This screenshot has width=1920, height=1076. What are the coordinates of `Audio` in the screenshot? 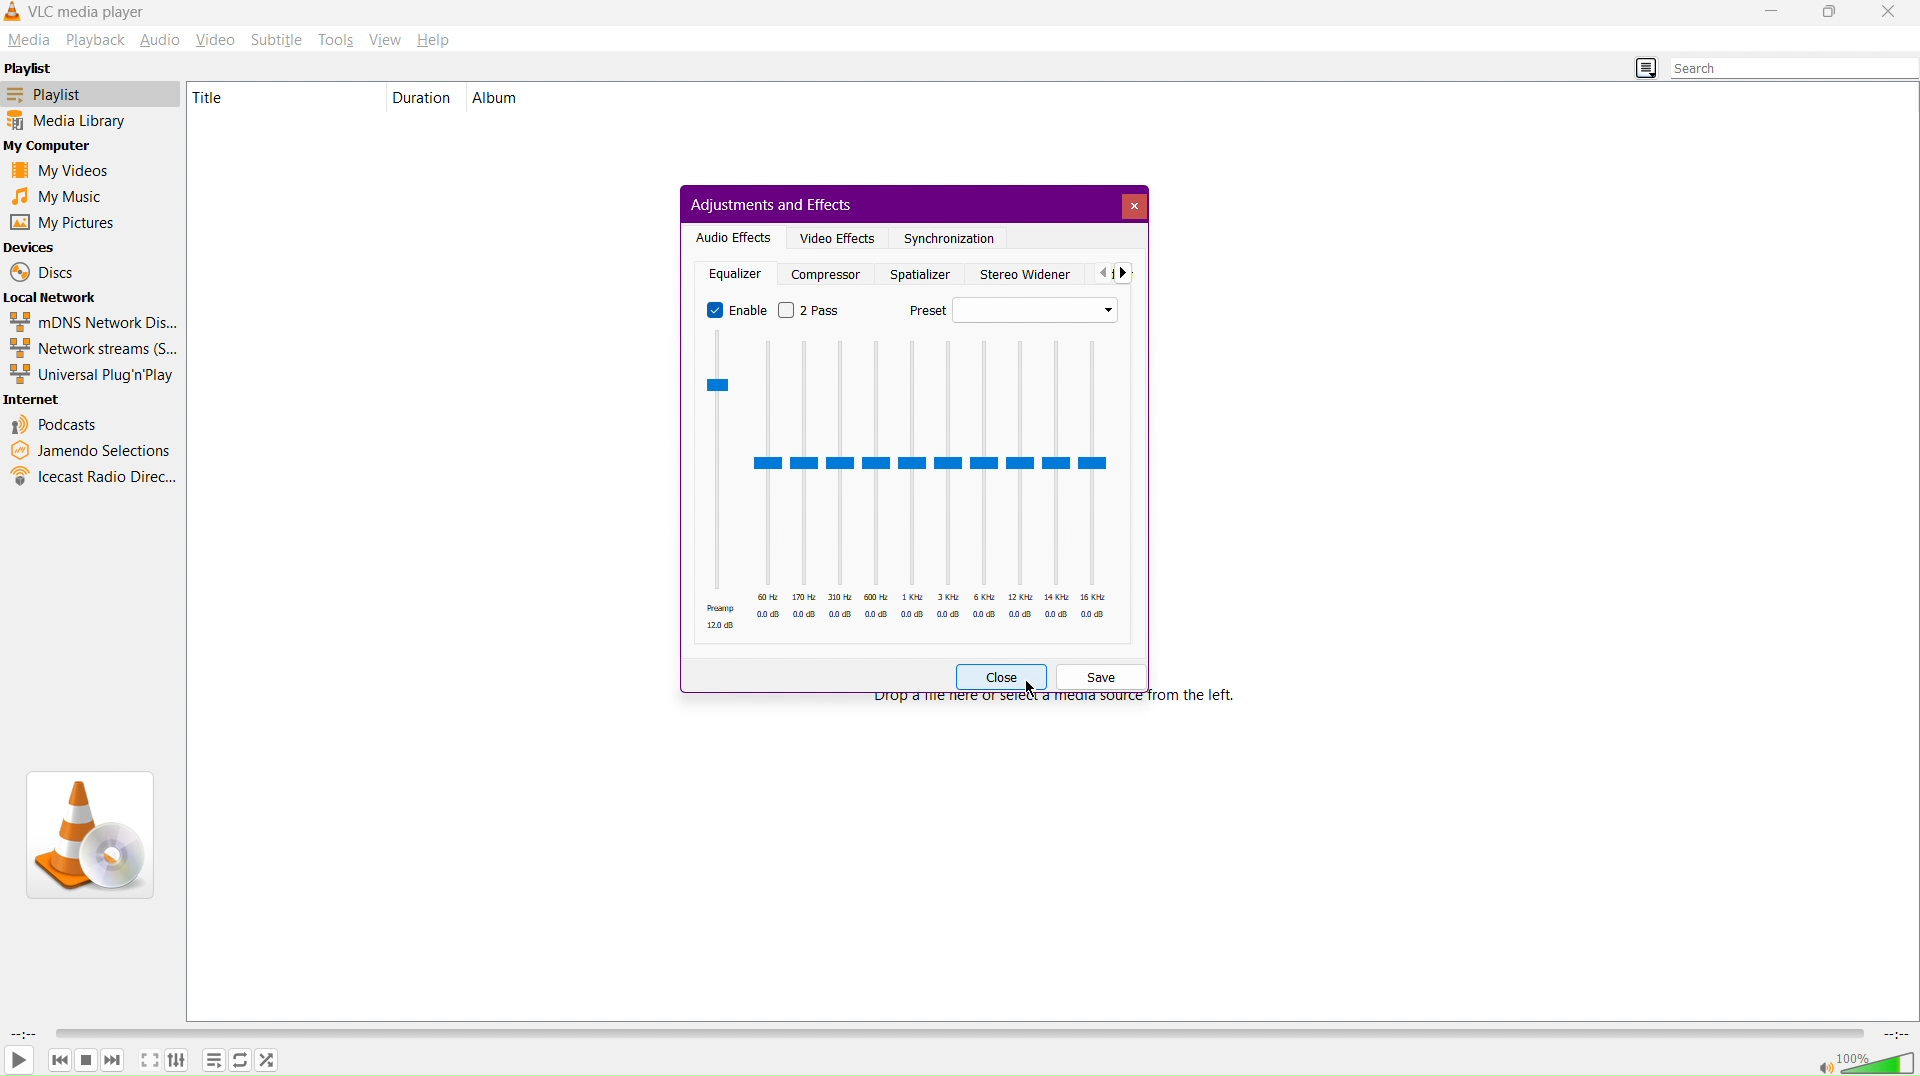 It's located at (159, 40).